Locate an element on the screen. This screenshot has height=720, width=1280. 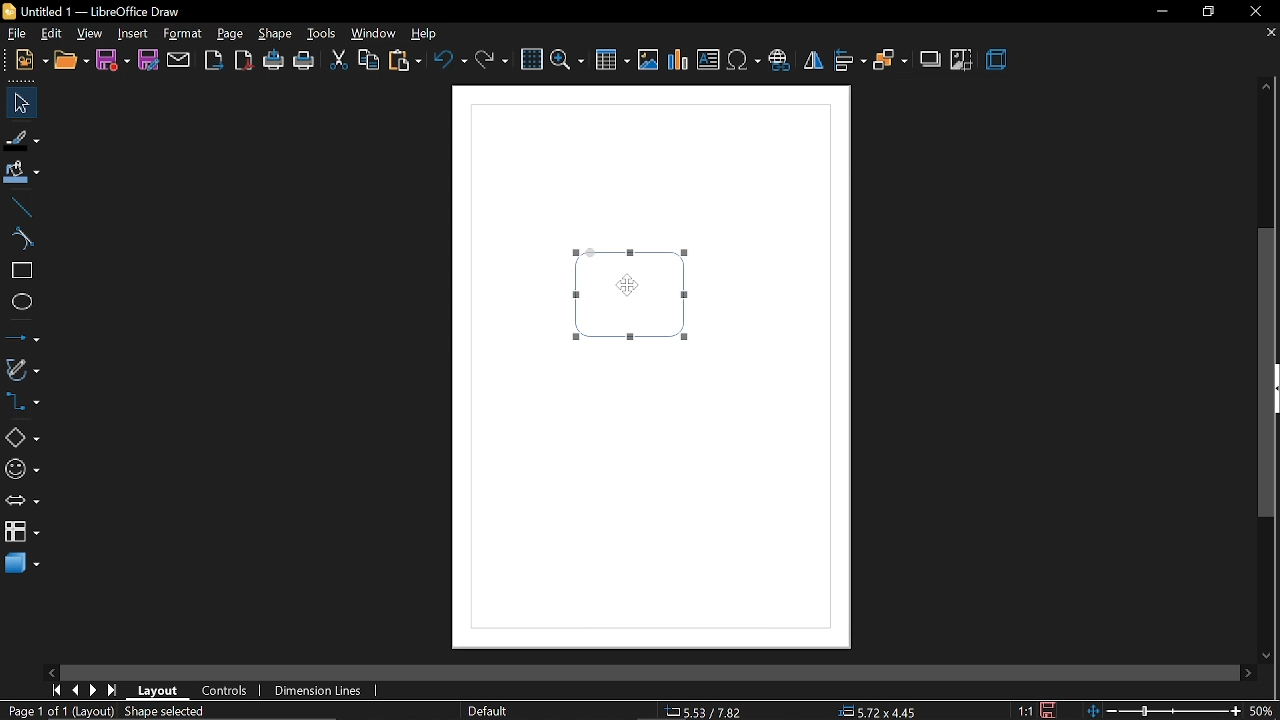
export is located at coordinates (214, 61).